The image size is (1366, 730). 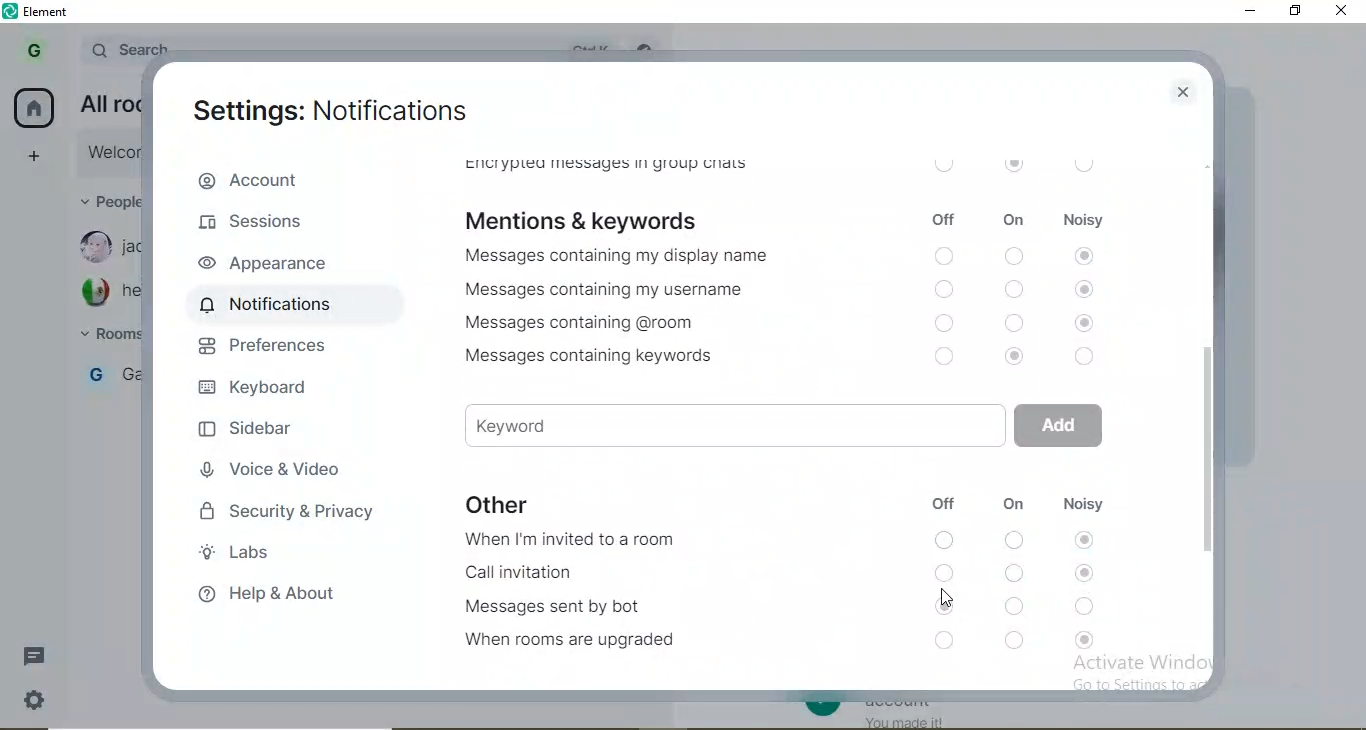 What do you see at coordinates (295, 517) in the screenshot?
I see `security & privavcy` at bounding box center [295, 517].